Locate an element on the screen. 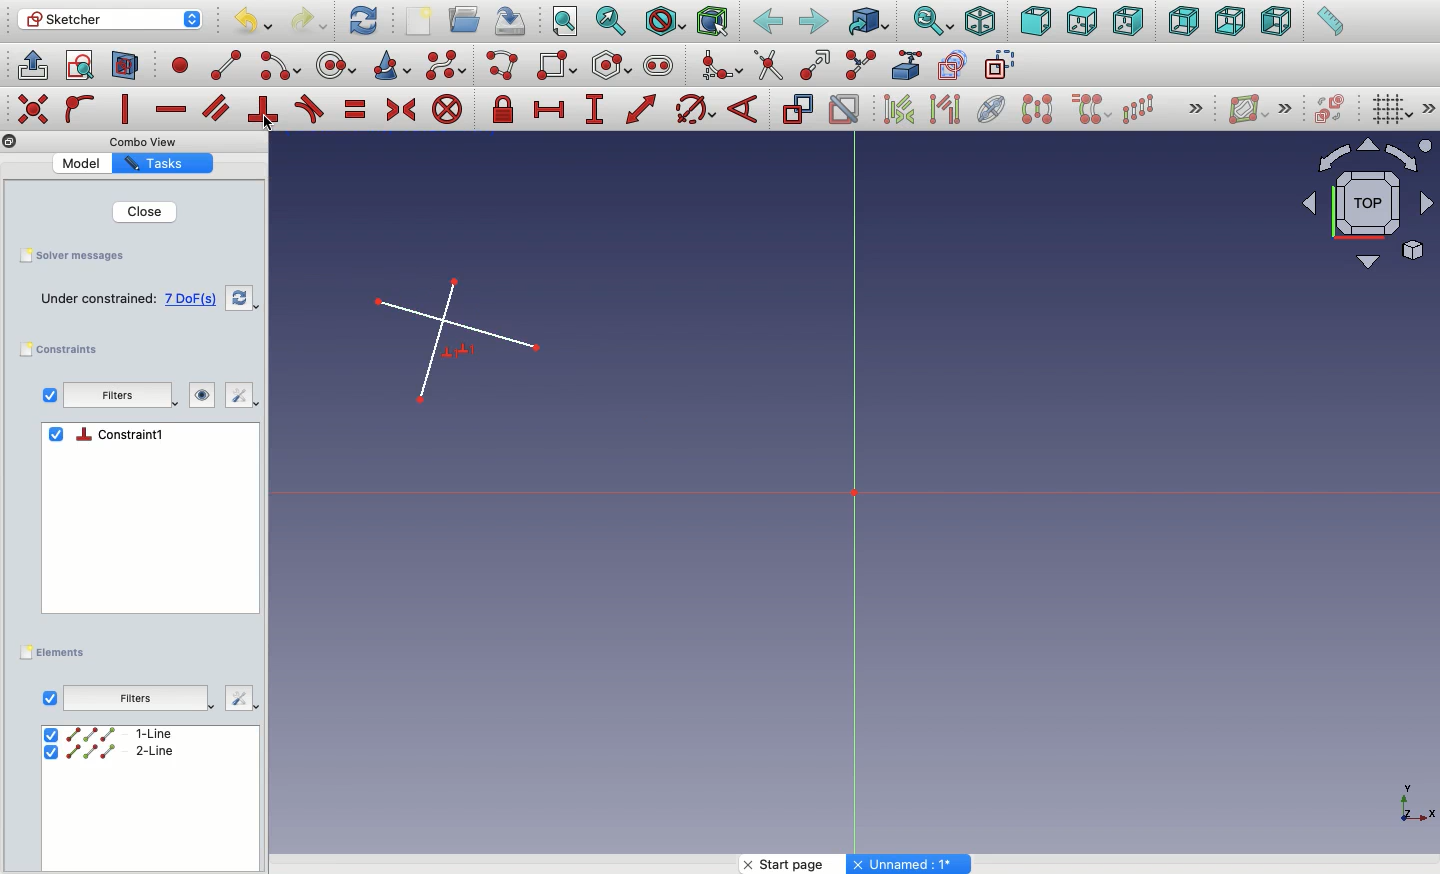 Image resolution: width=1440 pixels, height=874 pixels. Map sketch to face is located at coordinates (126, 66).